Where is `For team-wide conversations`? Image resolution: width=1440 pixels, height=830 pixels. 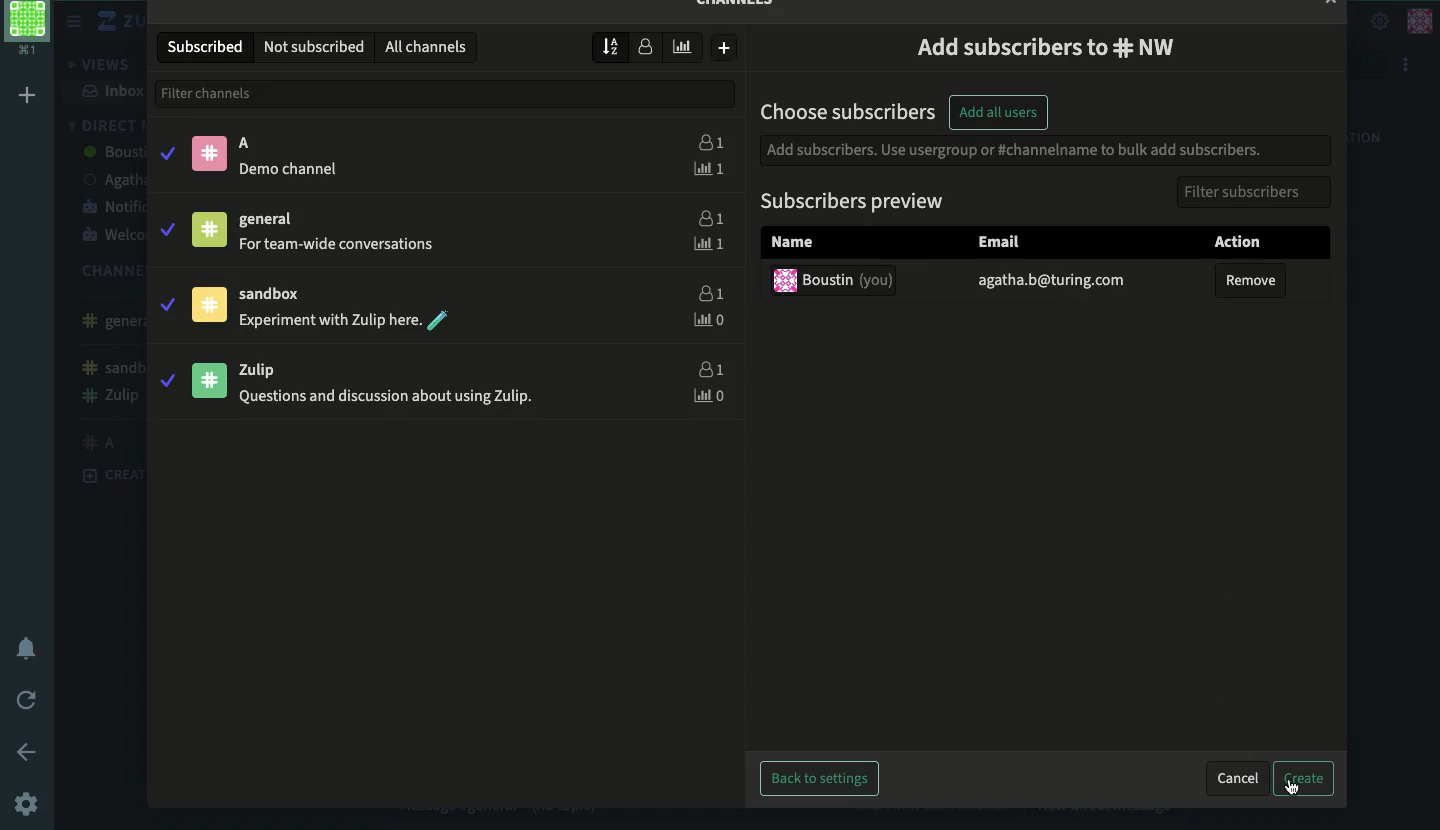 For team-wide conversations is located at coordinates (339, 246).